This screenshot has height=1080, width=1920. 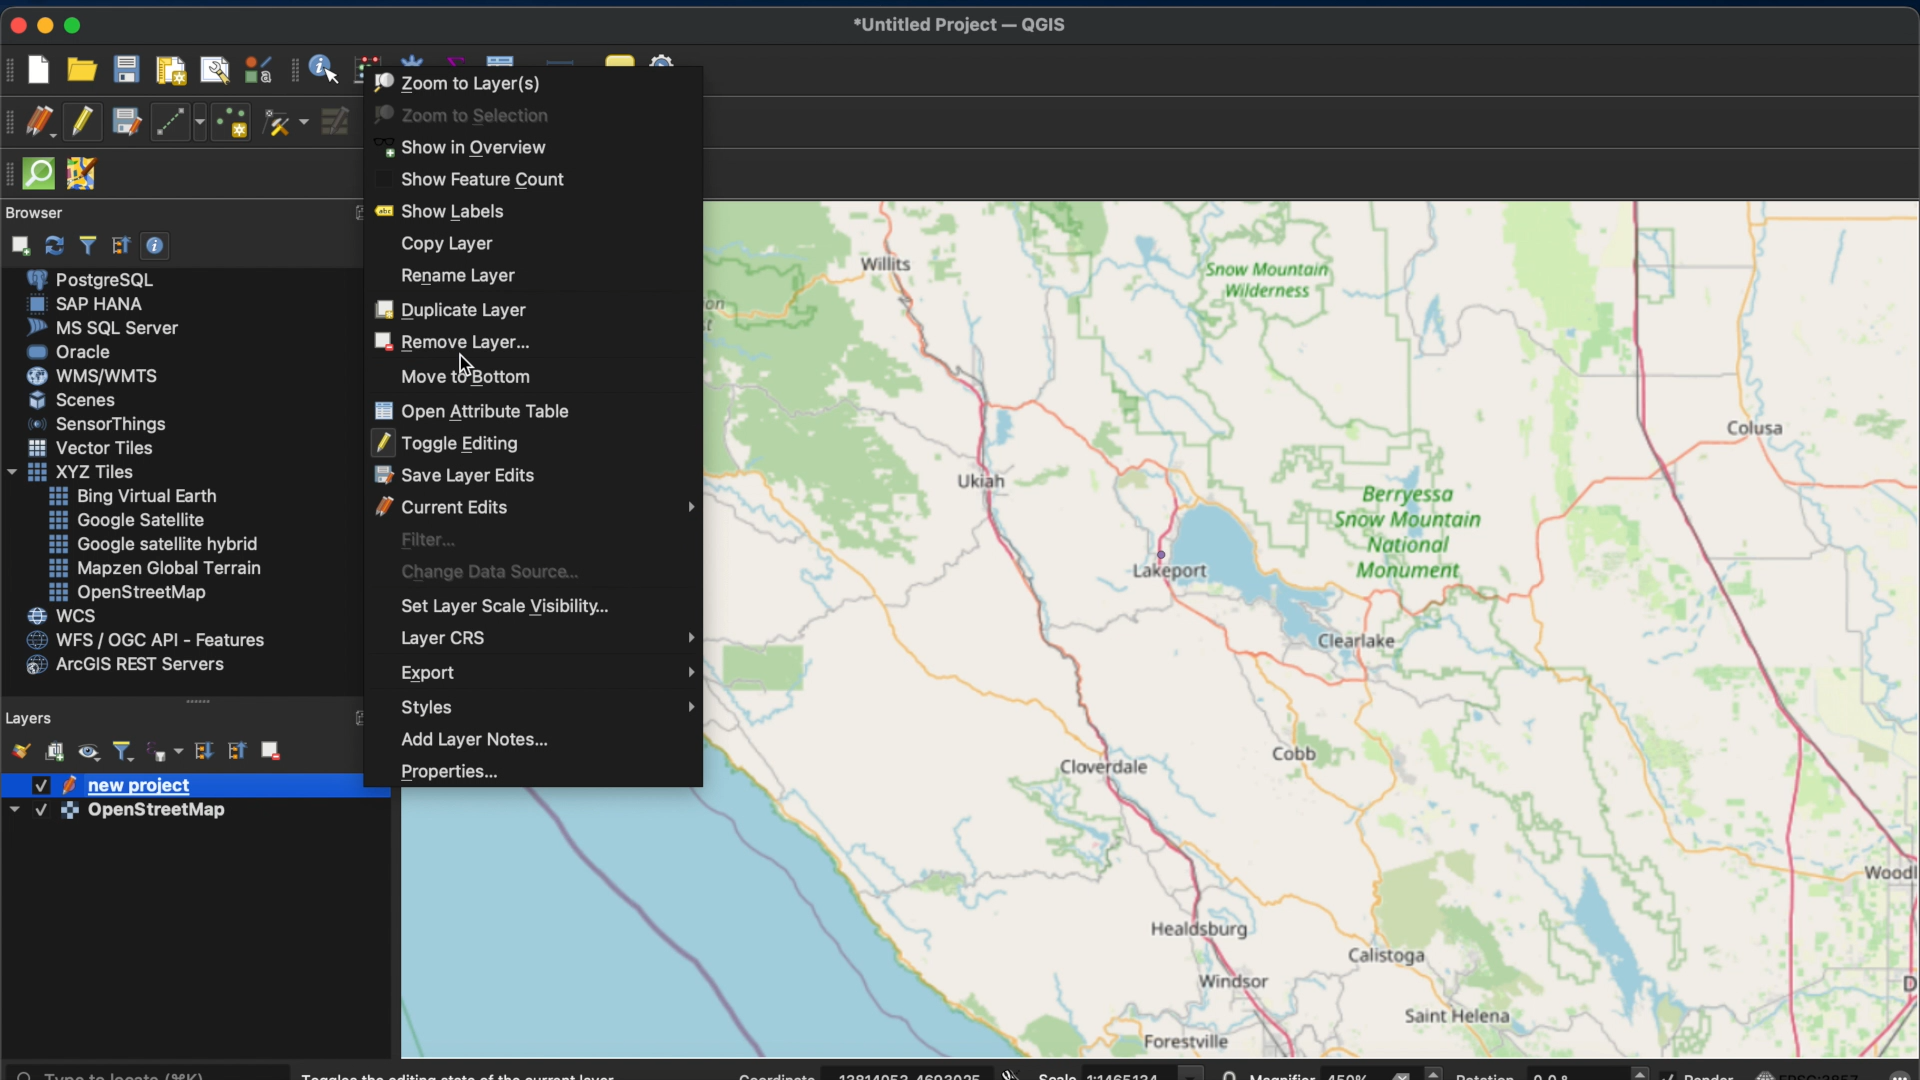 I want to click on Quick OSM, so click(x=39, y=174).